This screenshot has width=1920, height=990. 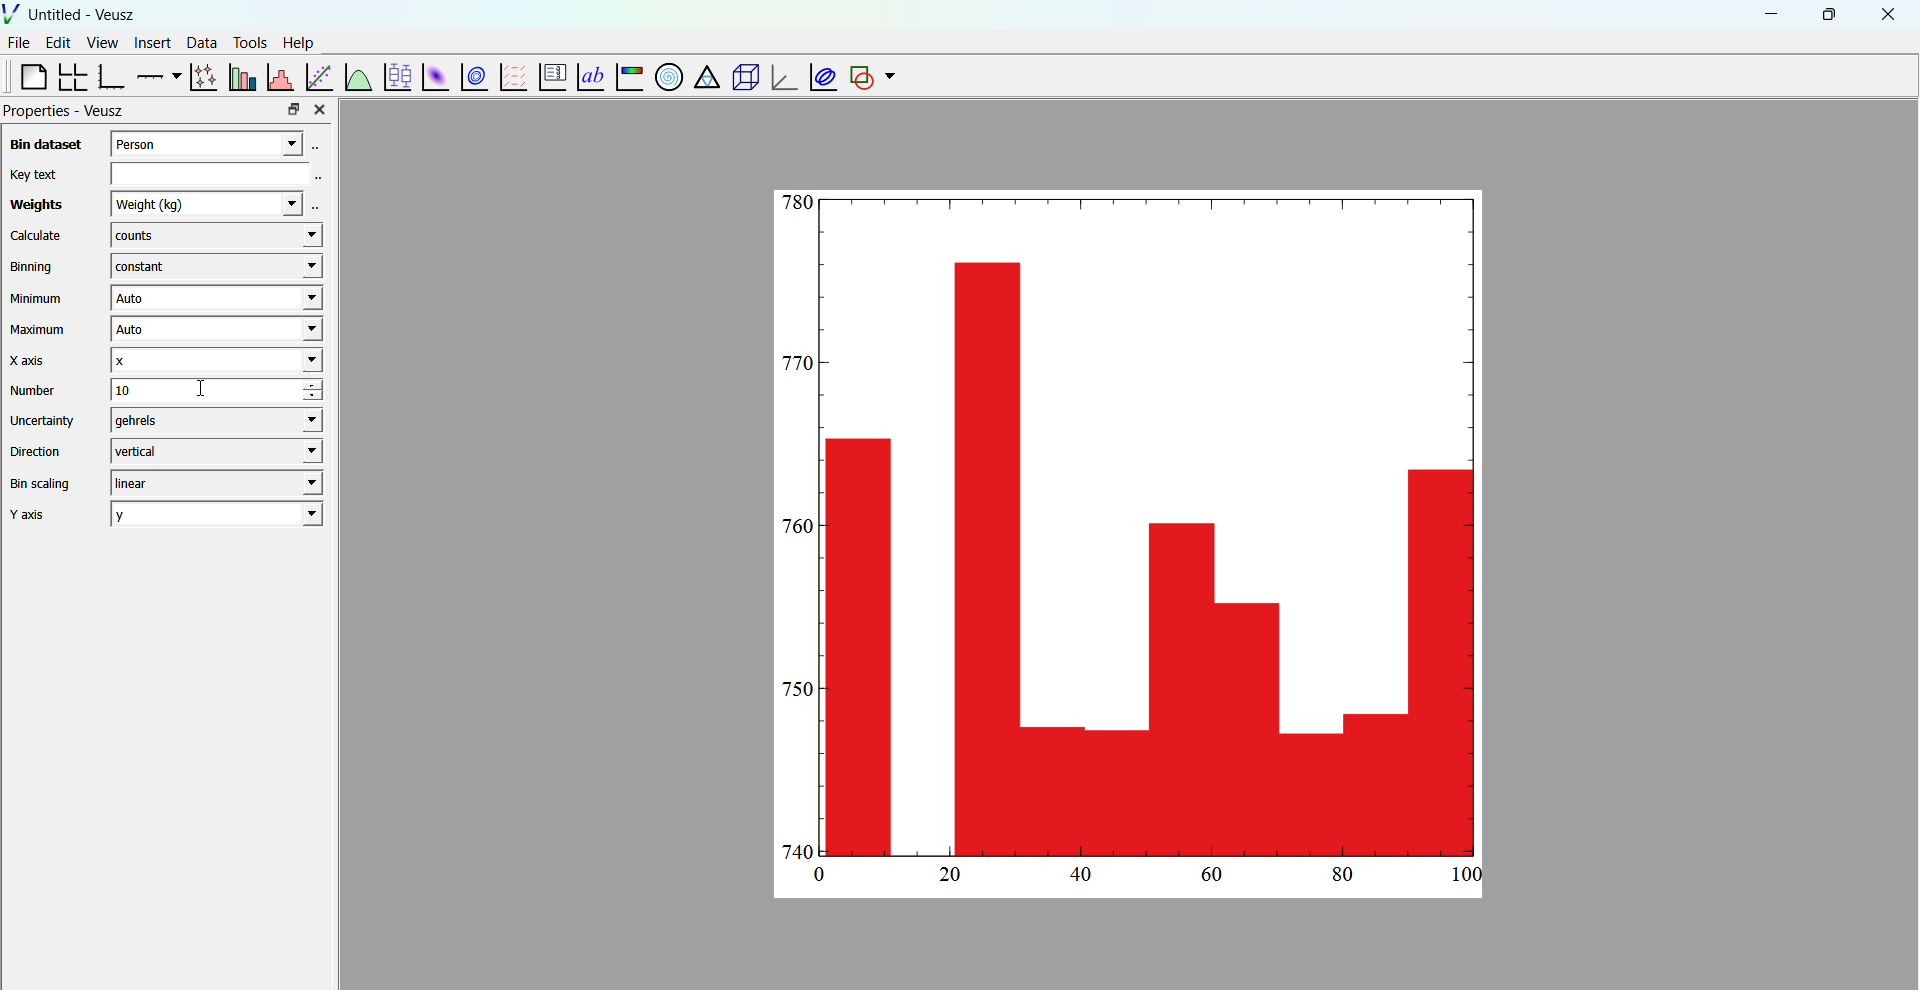 What do you see at coordinates (1768, 13) in the screenshot?
I see `minimize` at bounding box center [1768, 13].